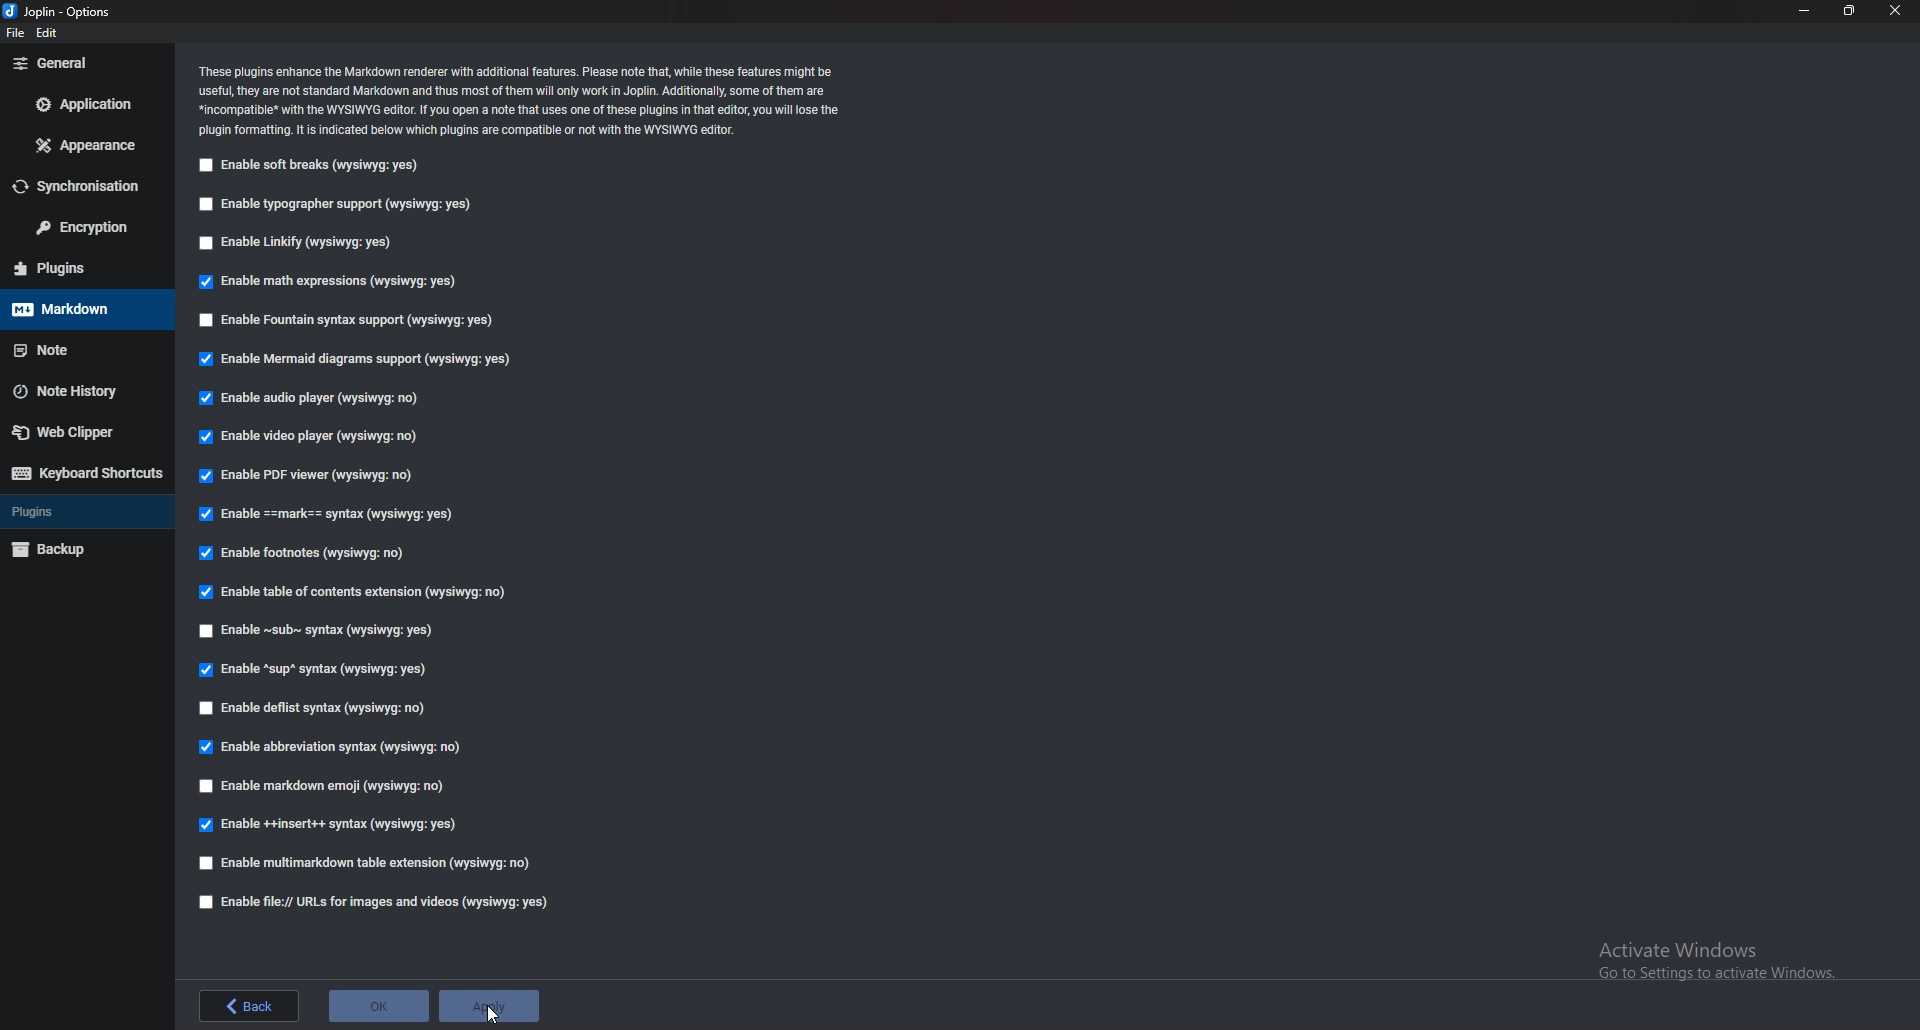  Describe the element at coordinates (84, 309) in the screenshot. I see `Markdown` at that location.